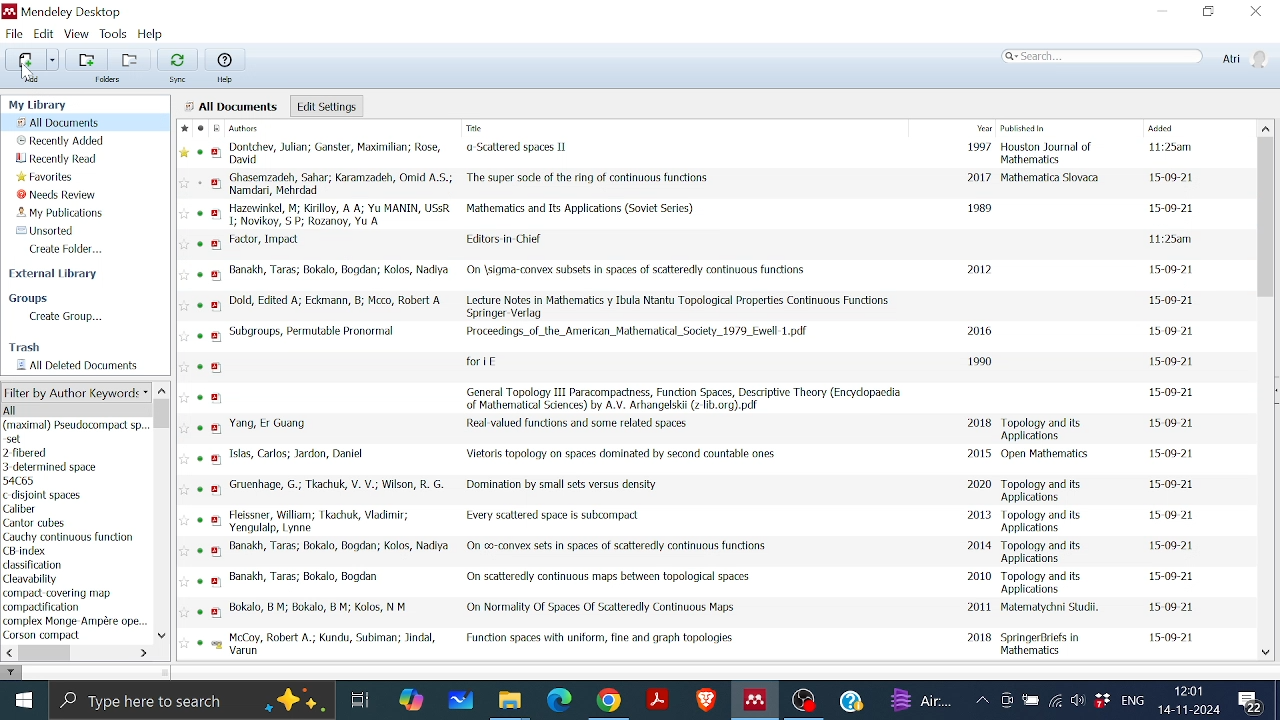 The width and height of the screenshot is (1280, 720). What do you see at coordinates (460, 701) in the screenshot?
I see `Whiteboard` at bounding box center [460, 701].